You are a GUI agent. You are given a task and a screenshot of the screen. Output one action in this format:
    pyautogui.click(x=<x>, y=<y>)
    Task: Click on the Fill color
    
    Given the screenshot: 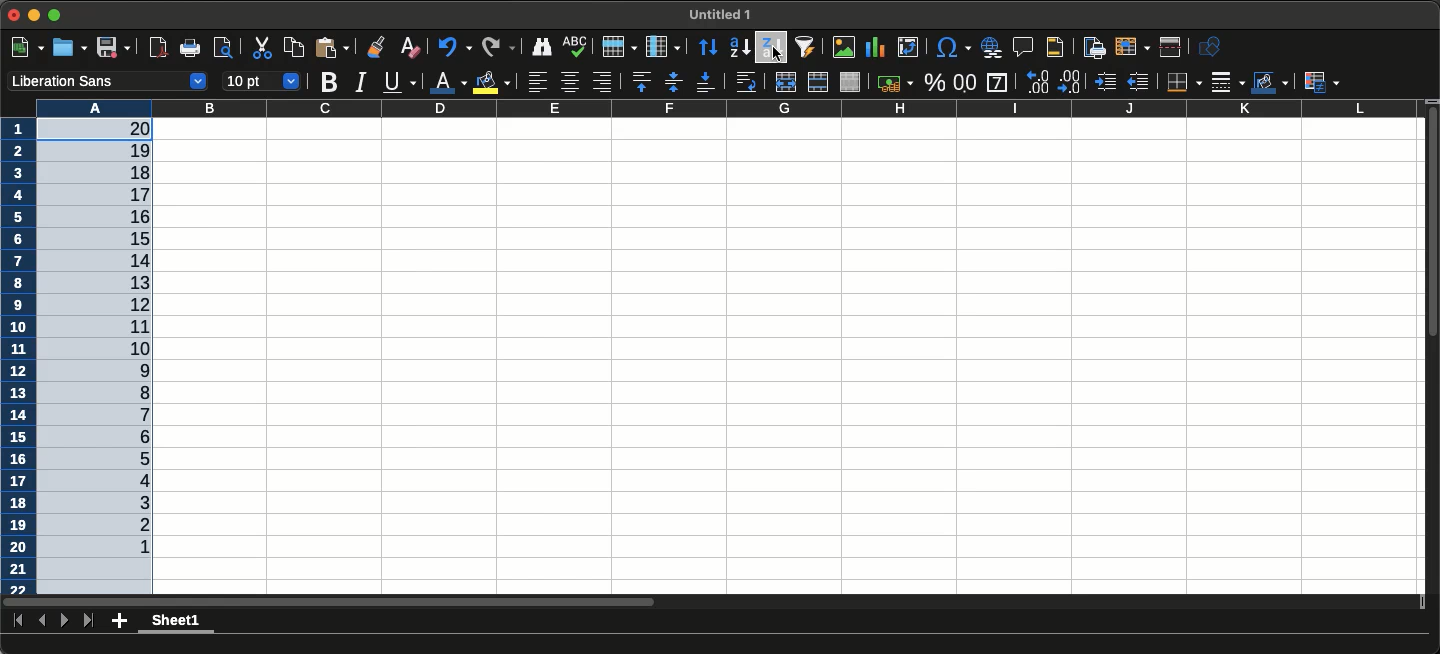 What is the action you would take?
    pyautogui.click(x=491, y=83)
    